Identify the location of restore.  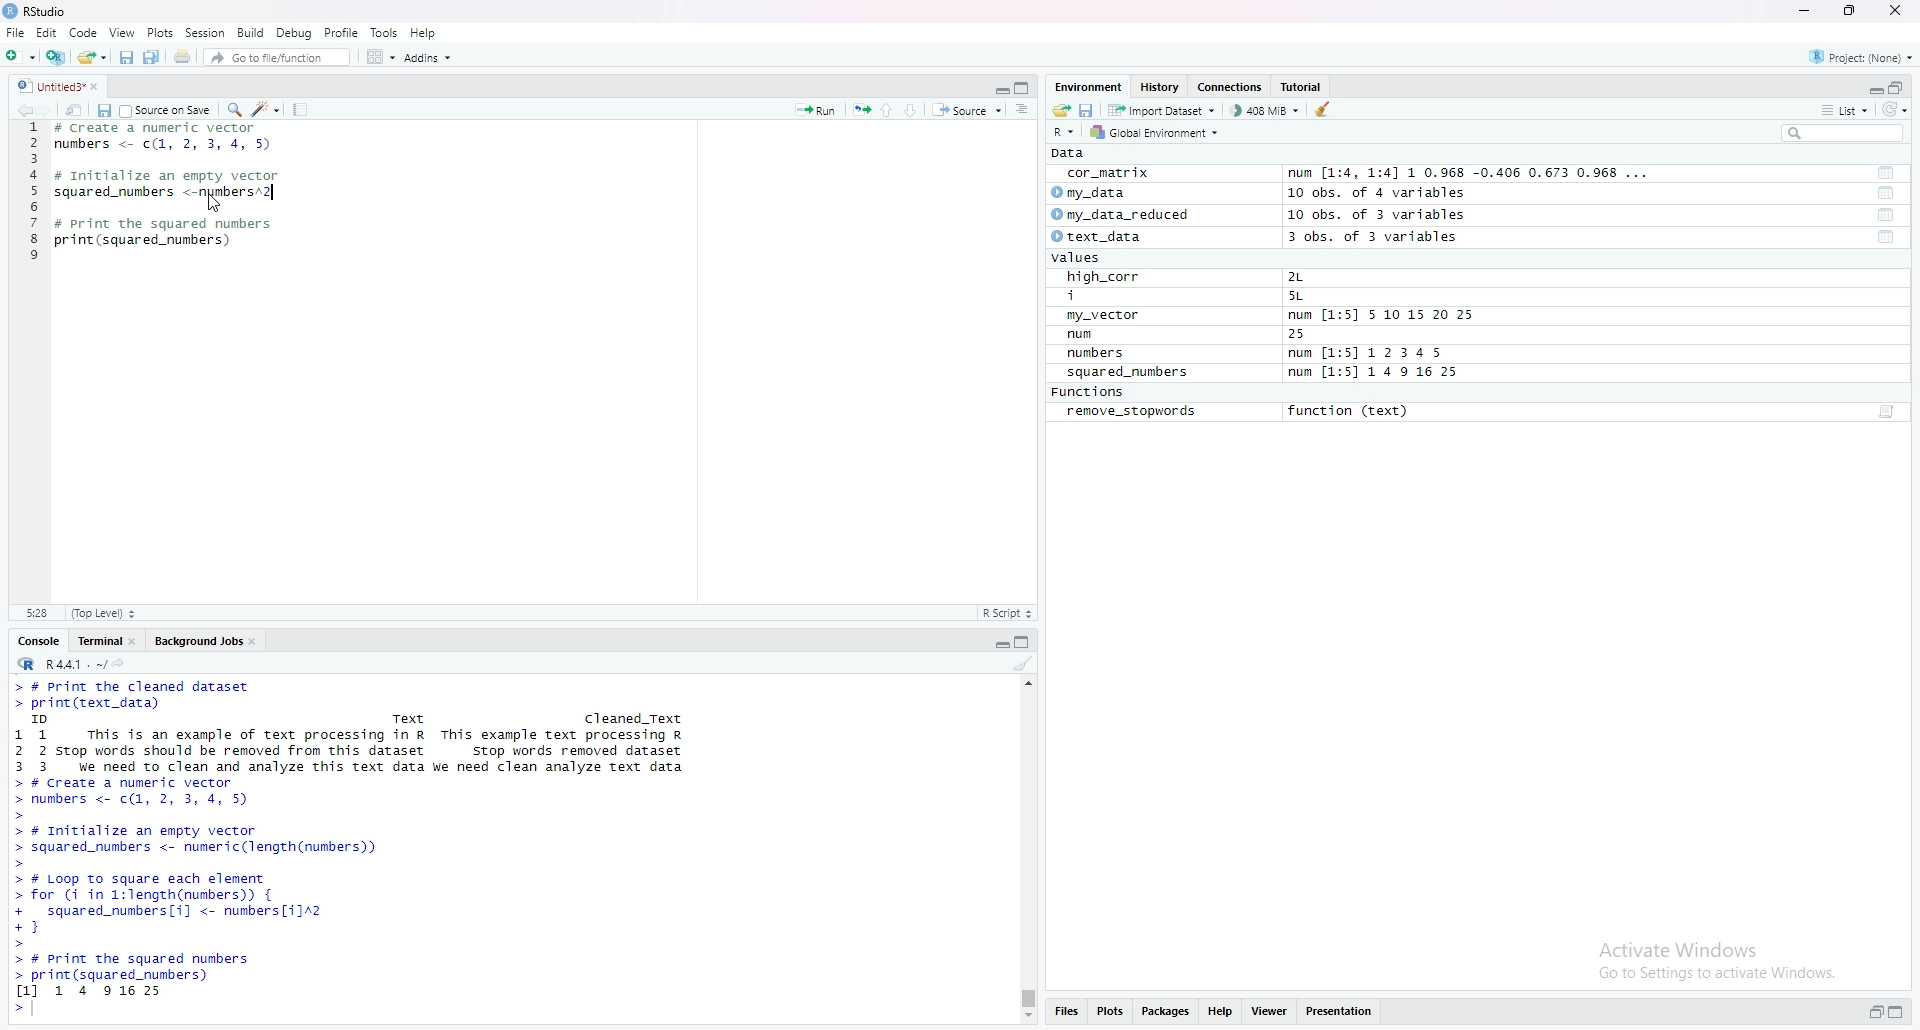
(1876, 1013).